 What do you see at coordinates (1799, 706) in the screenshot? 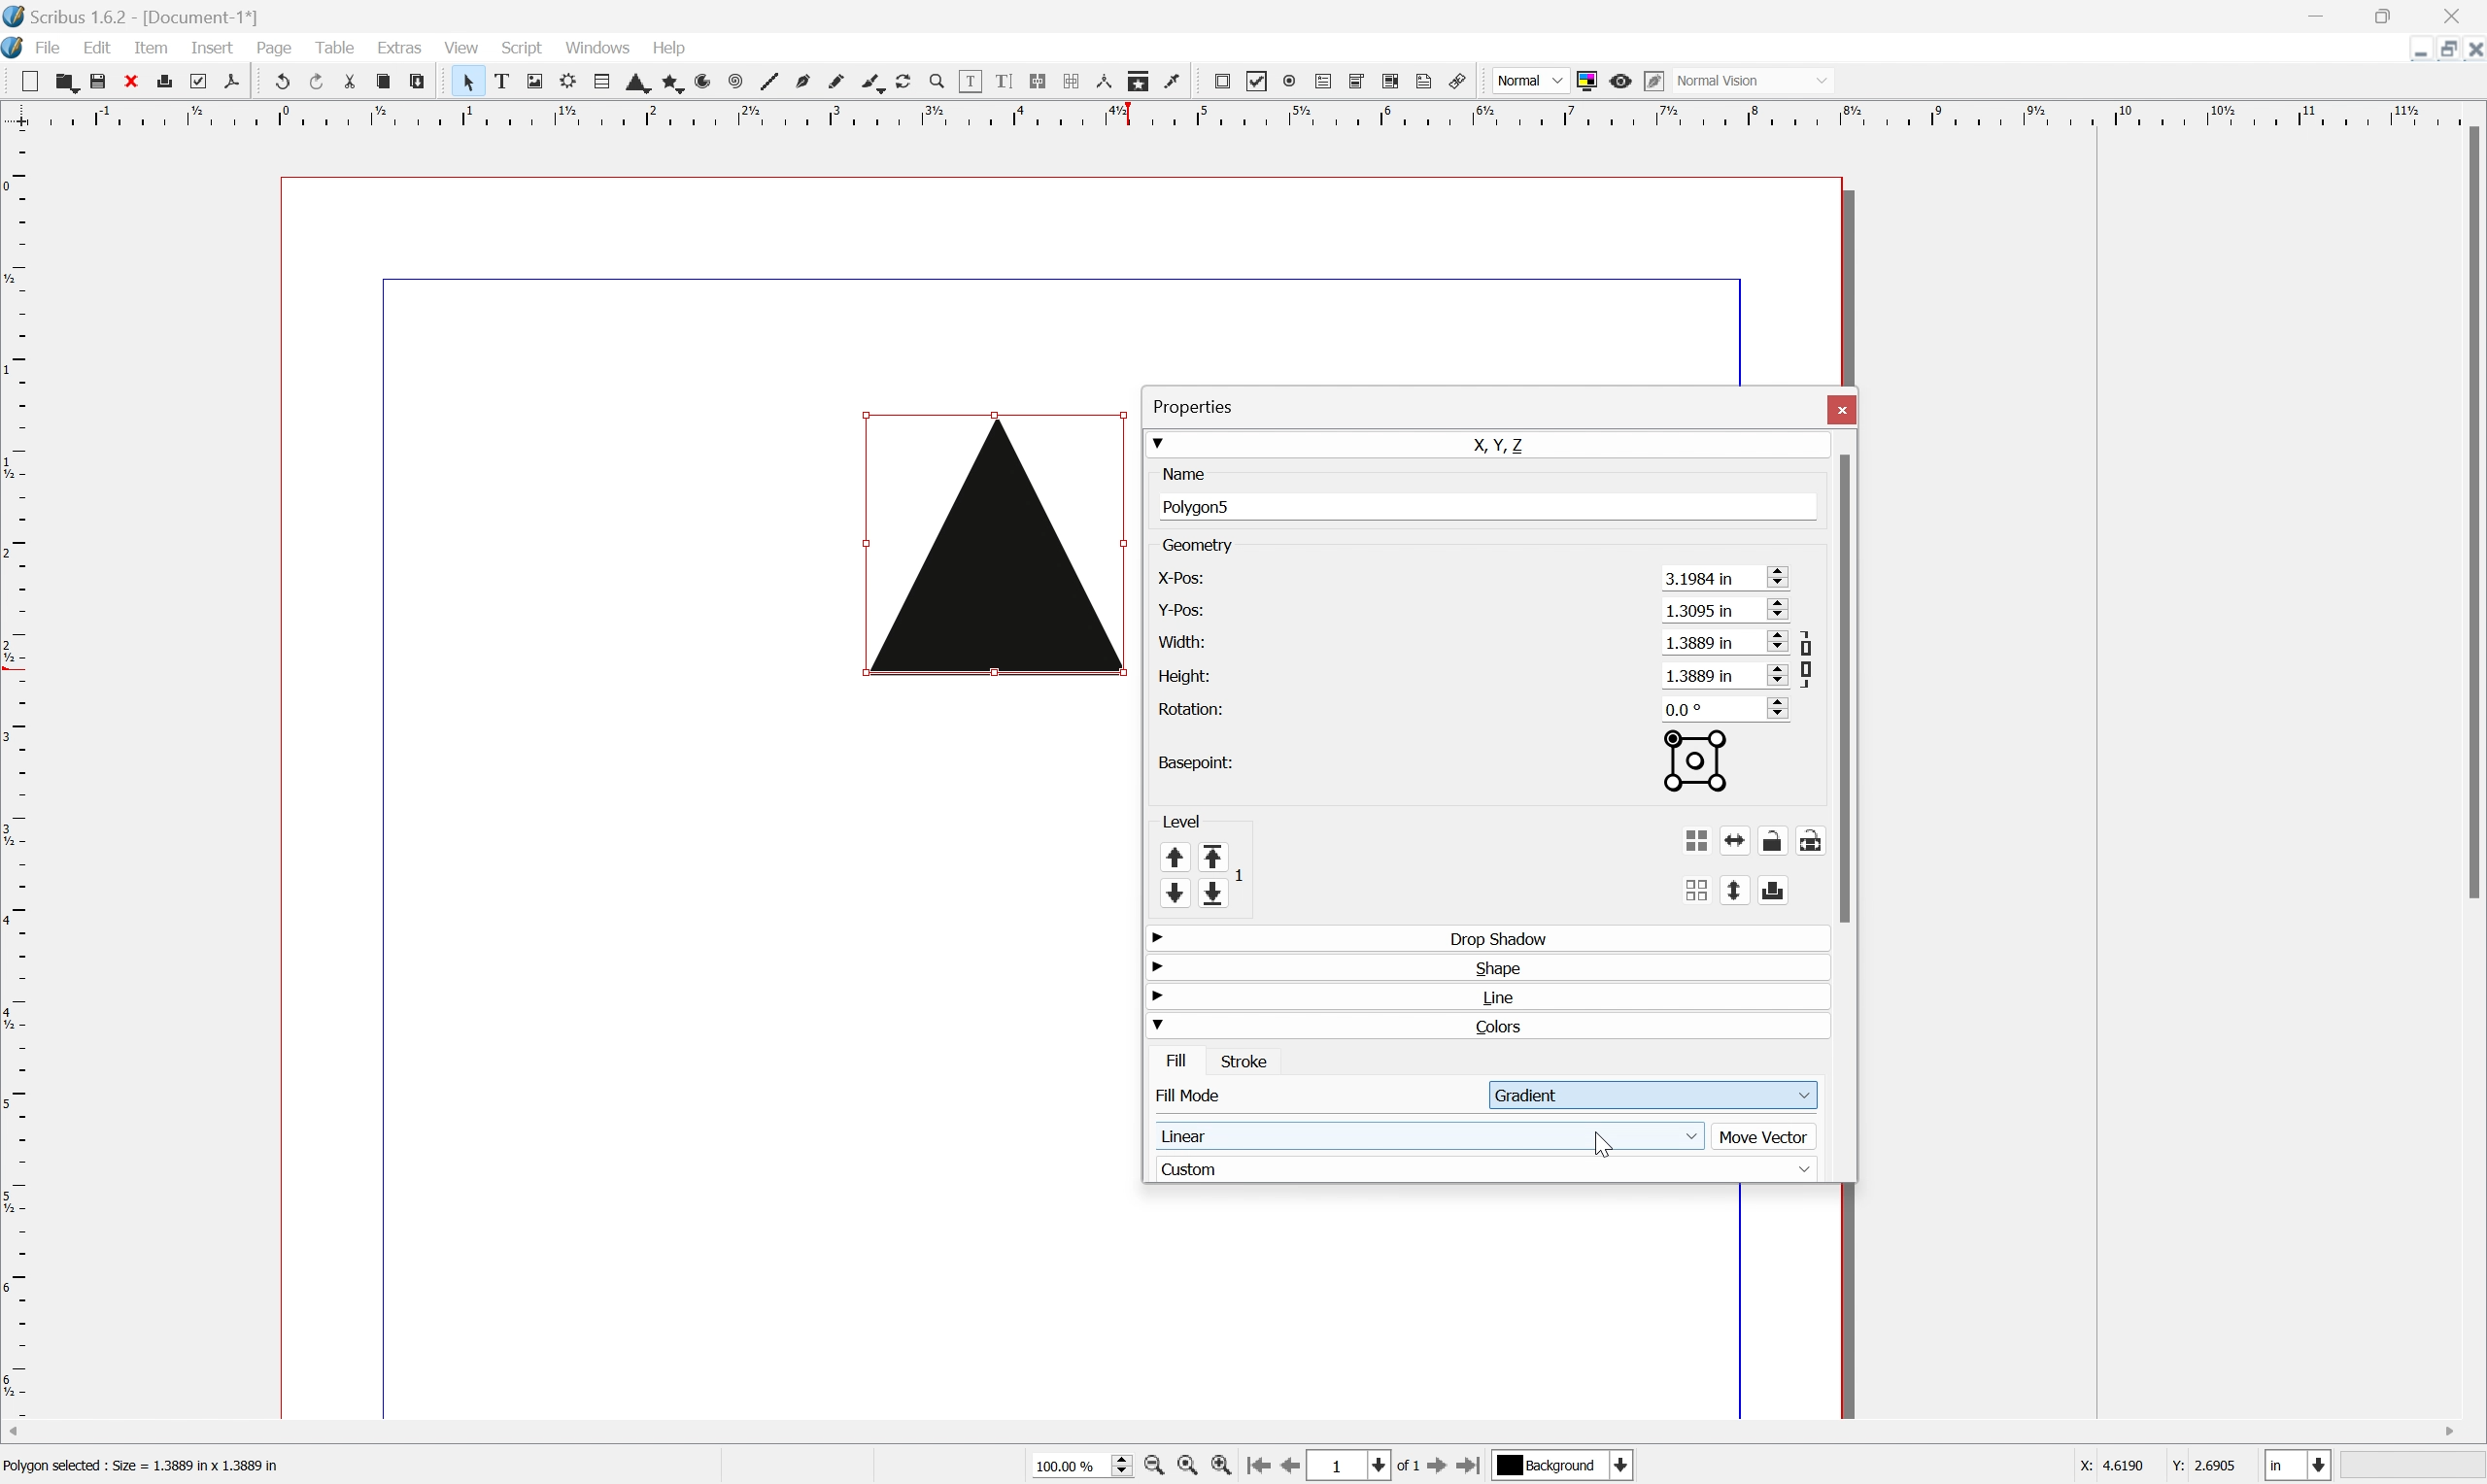
I see `Scroll` at bounding box center [1799, 706].